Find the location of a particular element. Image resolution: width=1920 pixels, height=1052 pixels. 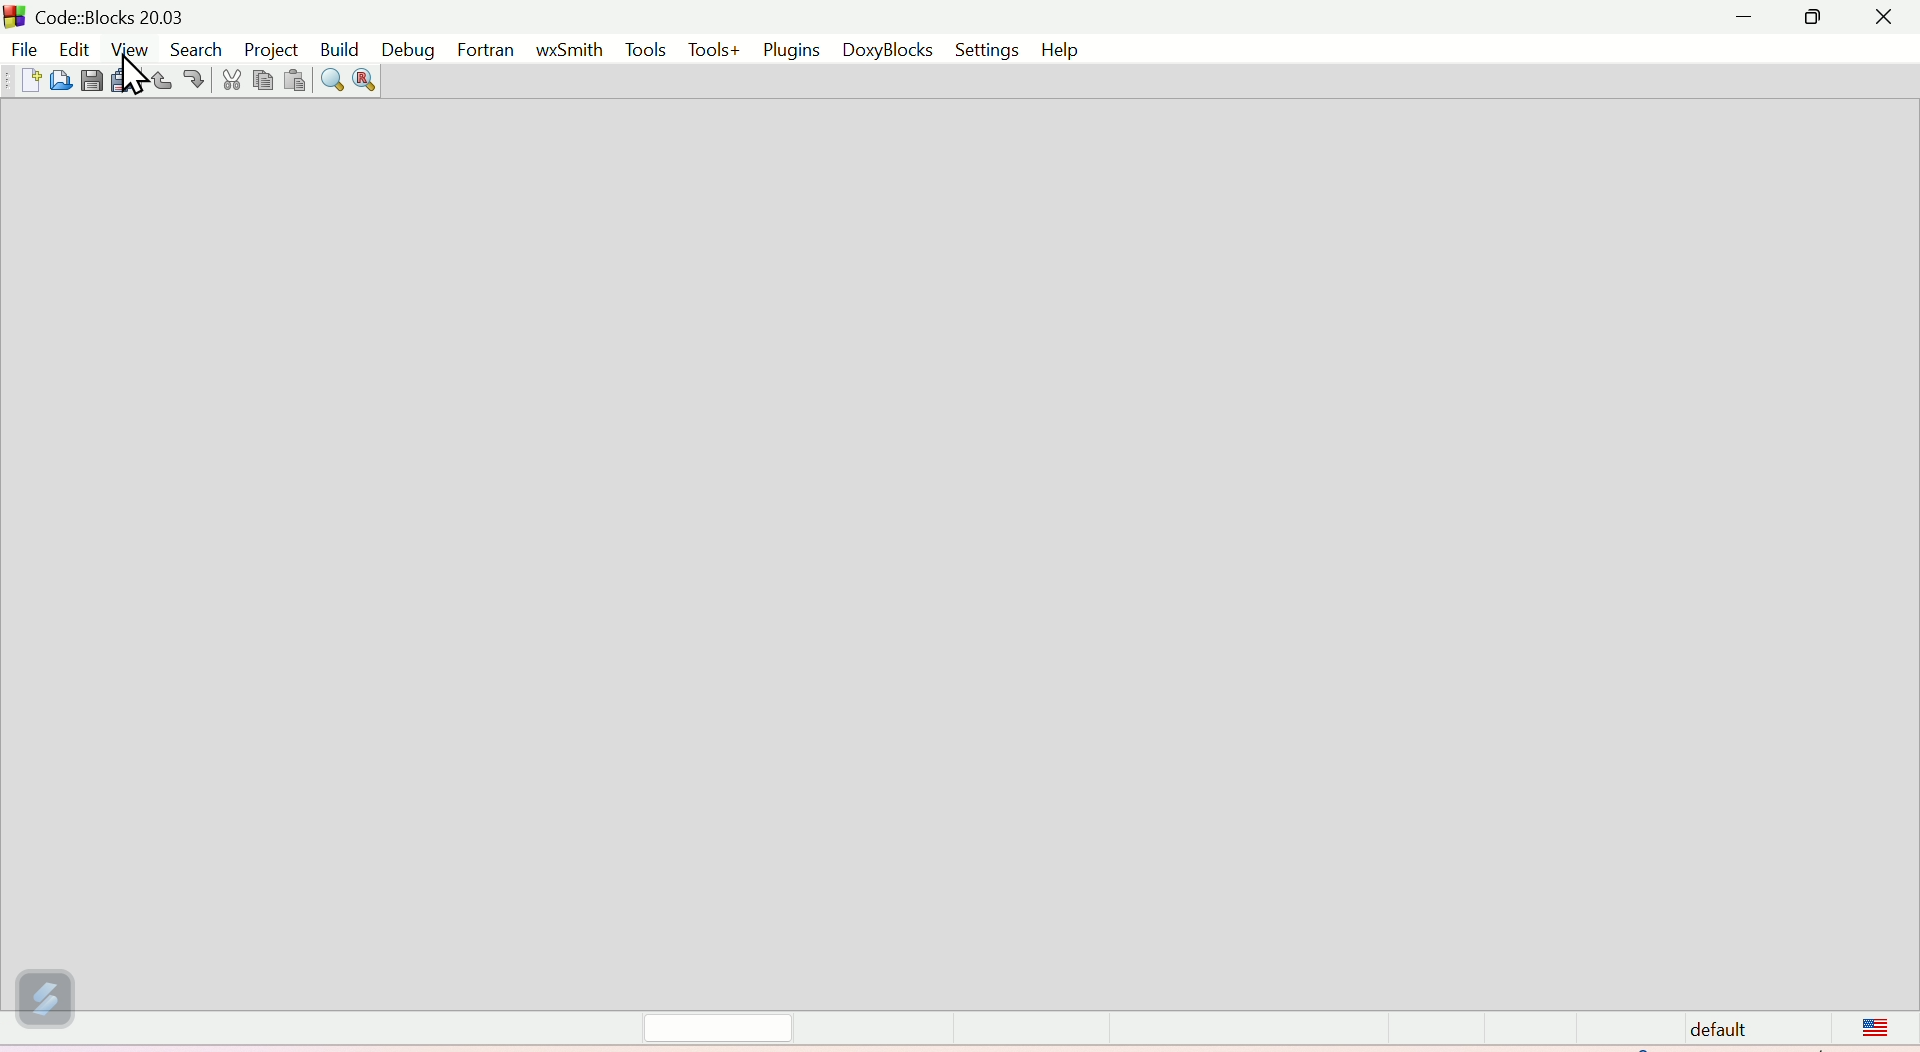

 is located at coordinates (157, 83).